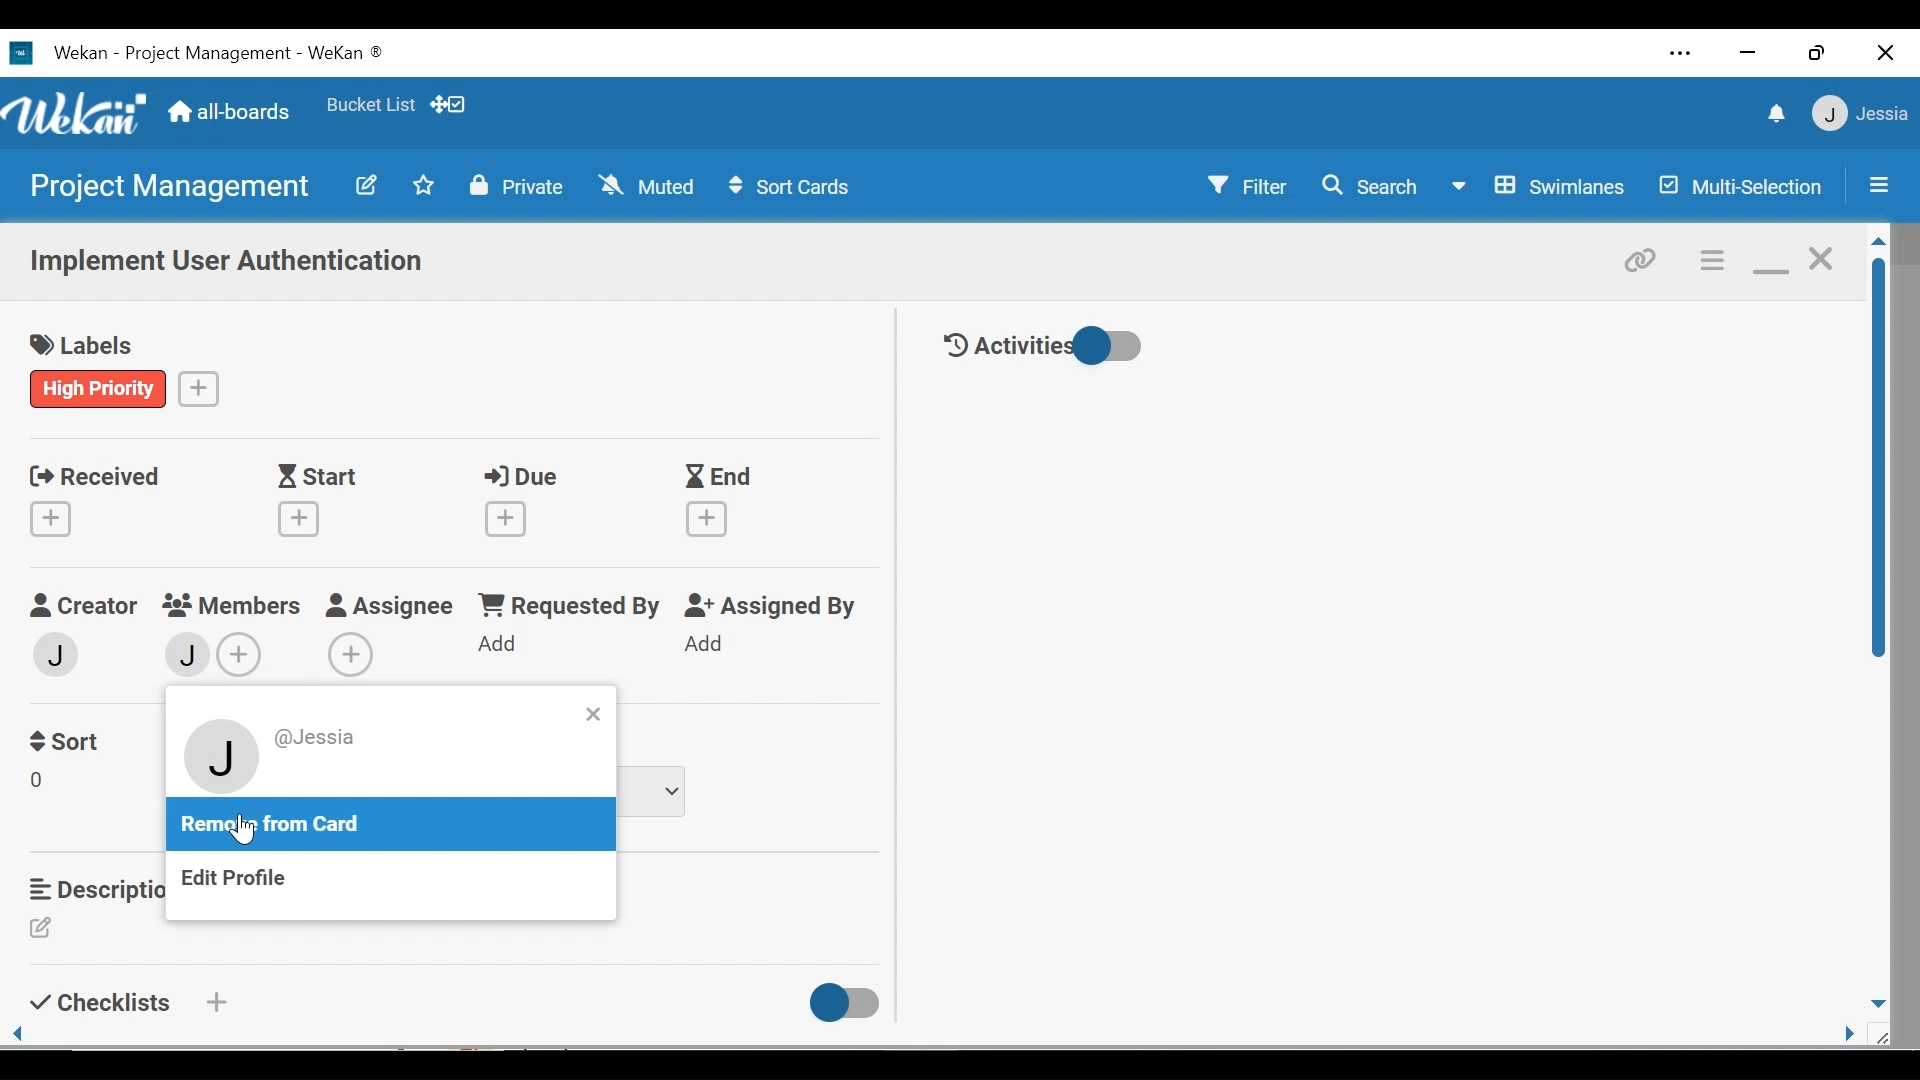  What do you see at coordinates (1883, 54) in the screenshot?
I see `Close` at bounding box center [1883, 54].